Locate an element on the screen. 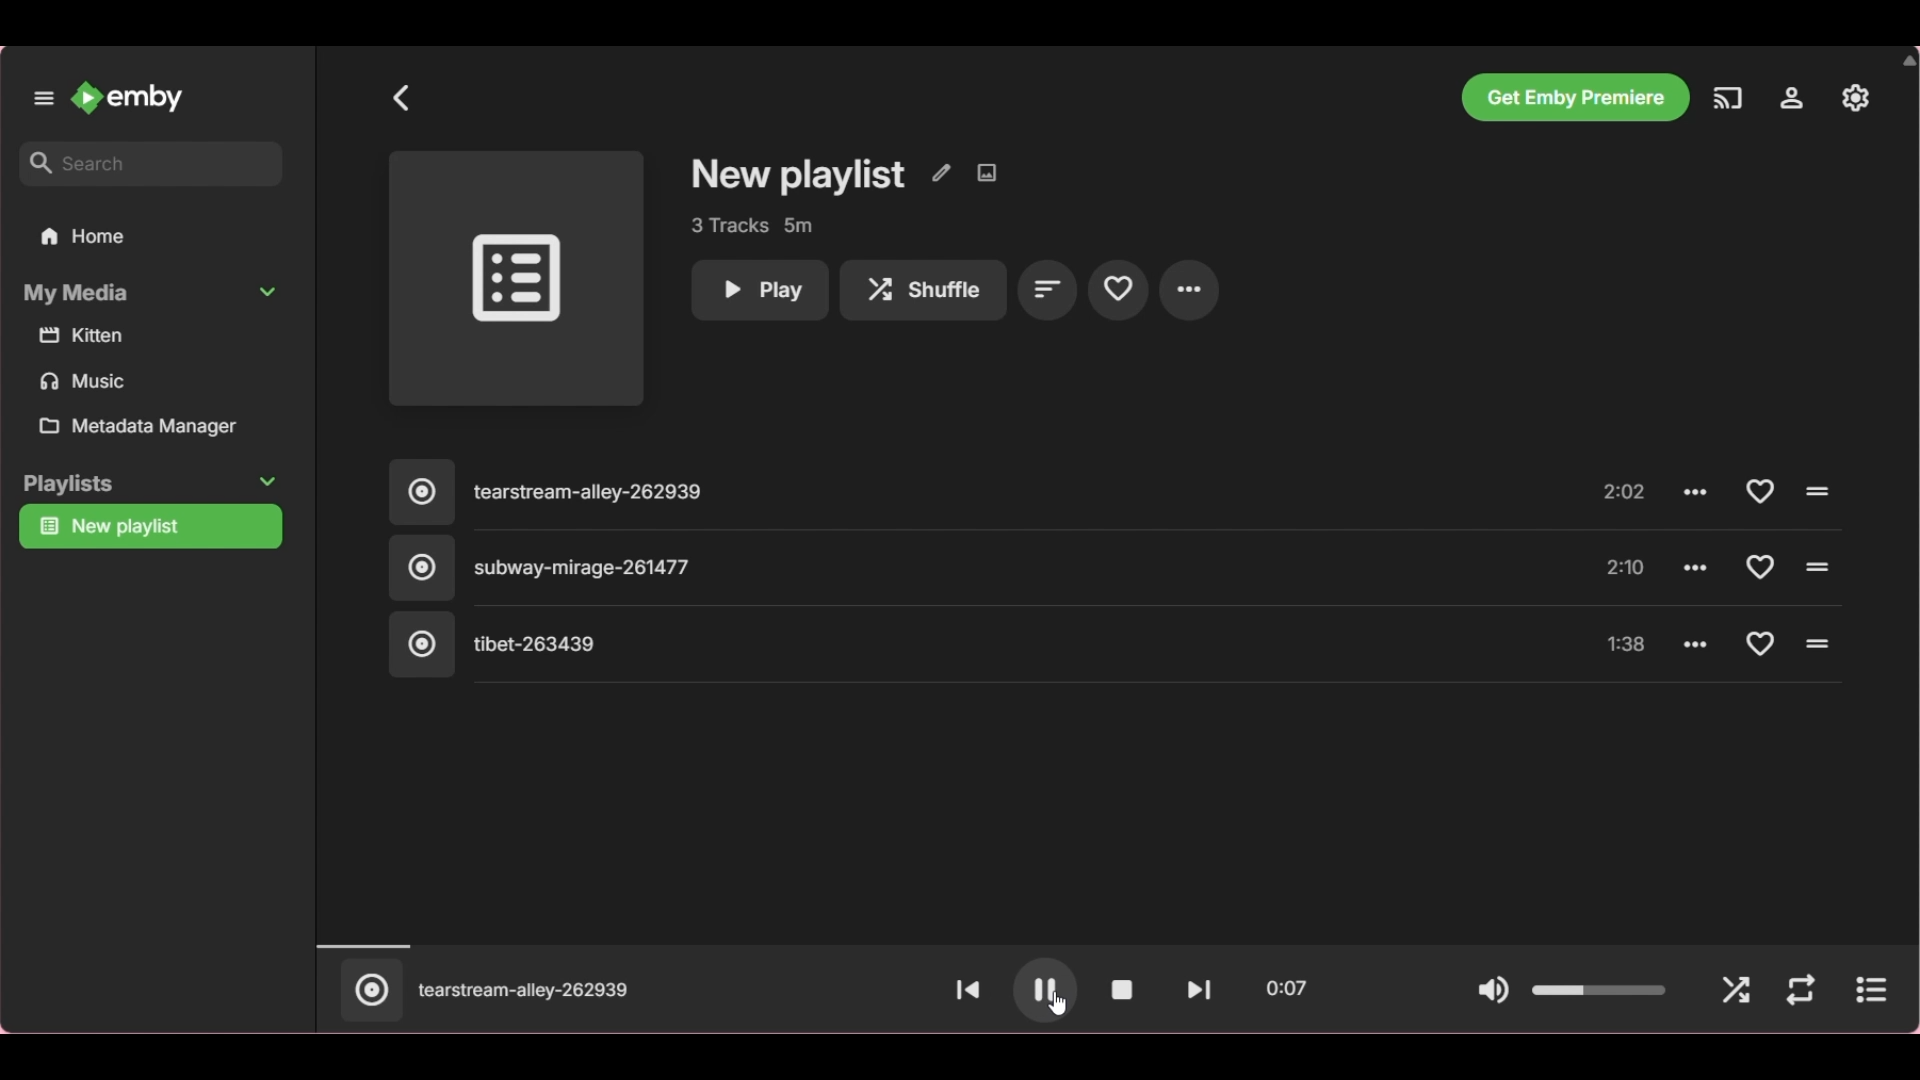 The image size is (1920, 1080). Play button changed to pause button after playing current selection is located at coordinates (1045, 990).